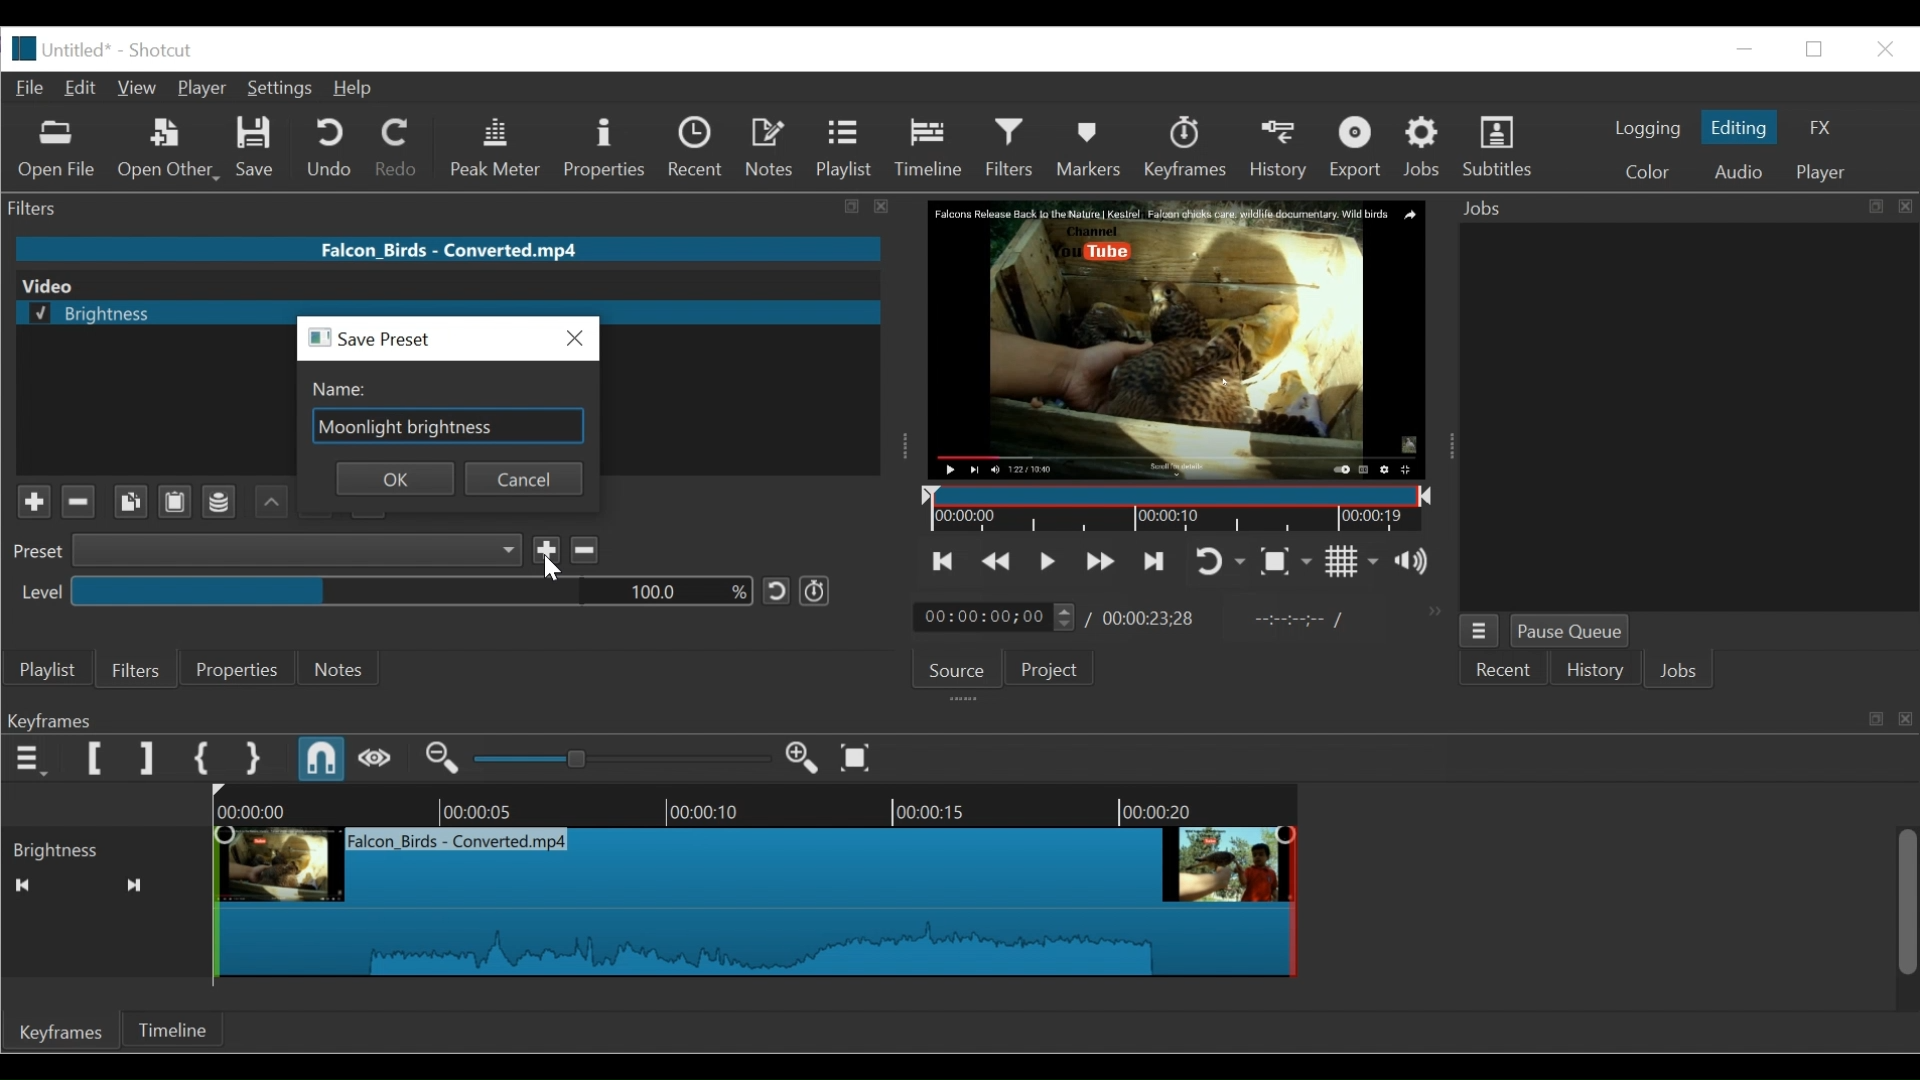 This screenshot has height=1080, width=1920. Describe the element at coordinates (556, 572) in the screenshot. I see `Cursor` at that location.